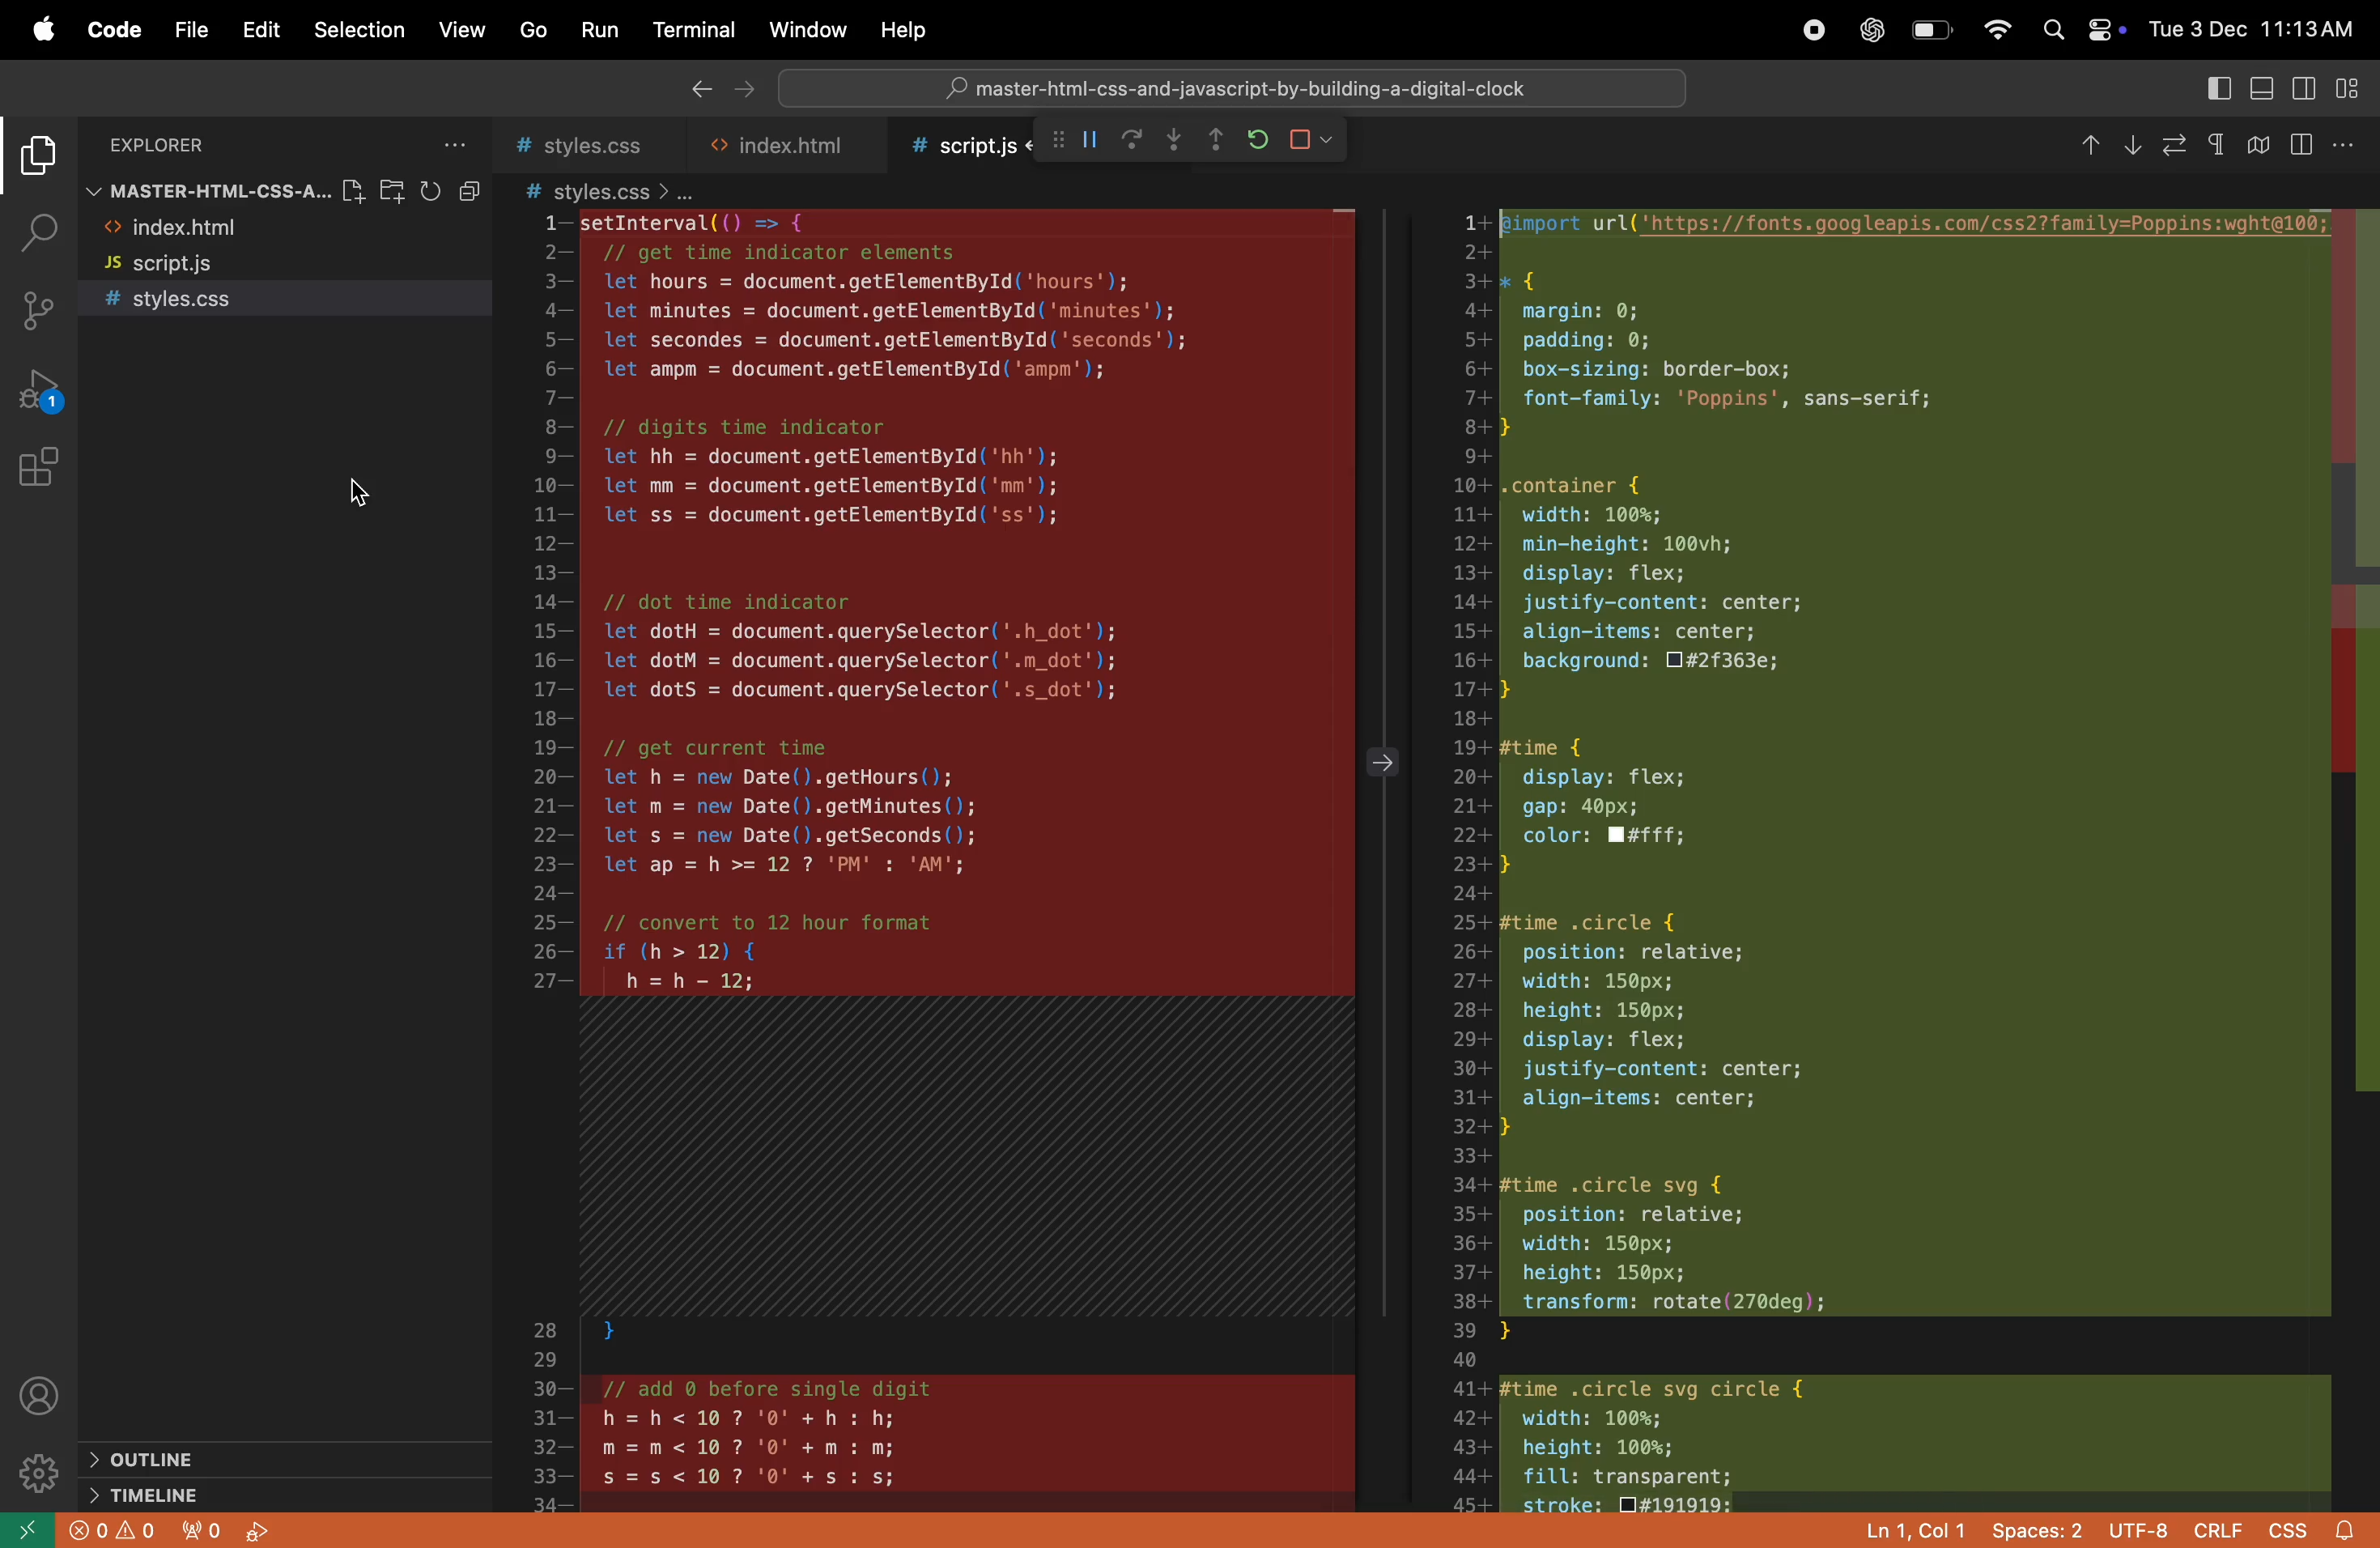  I want to click on no output forwarded, so click(197, 1528).